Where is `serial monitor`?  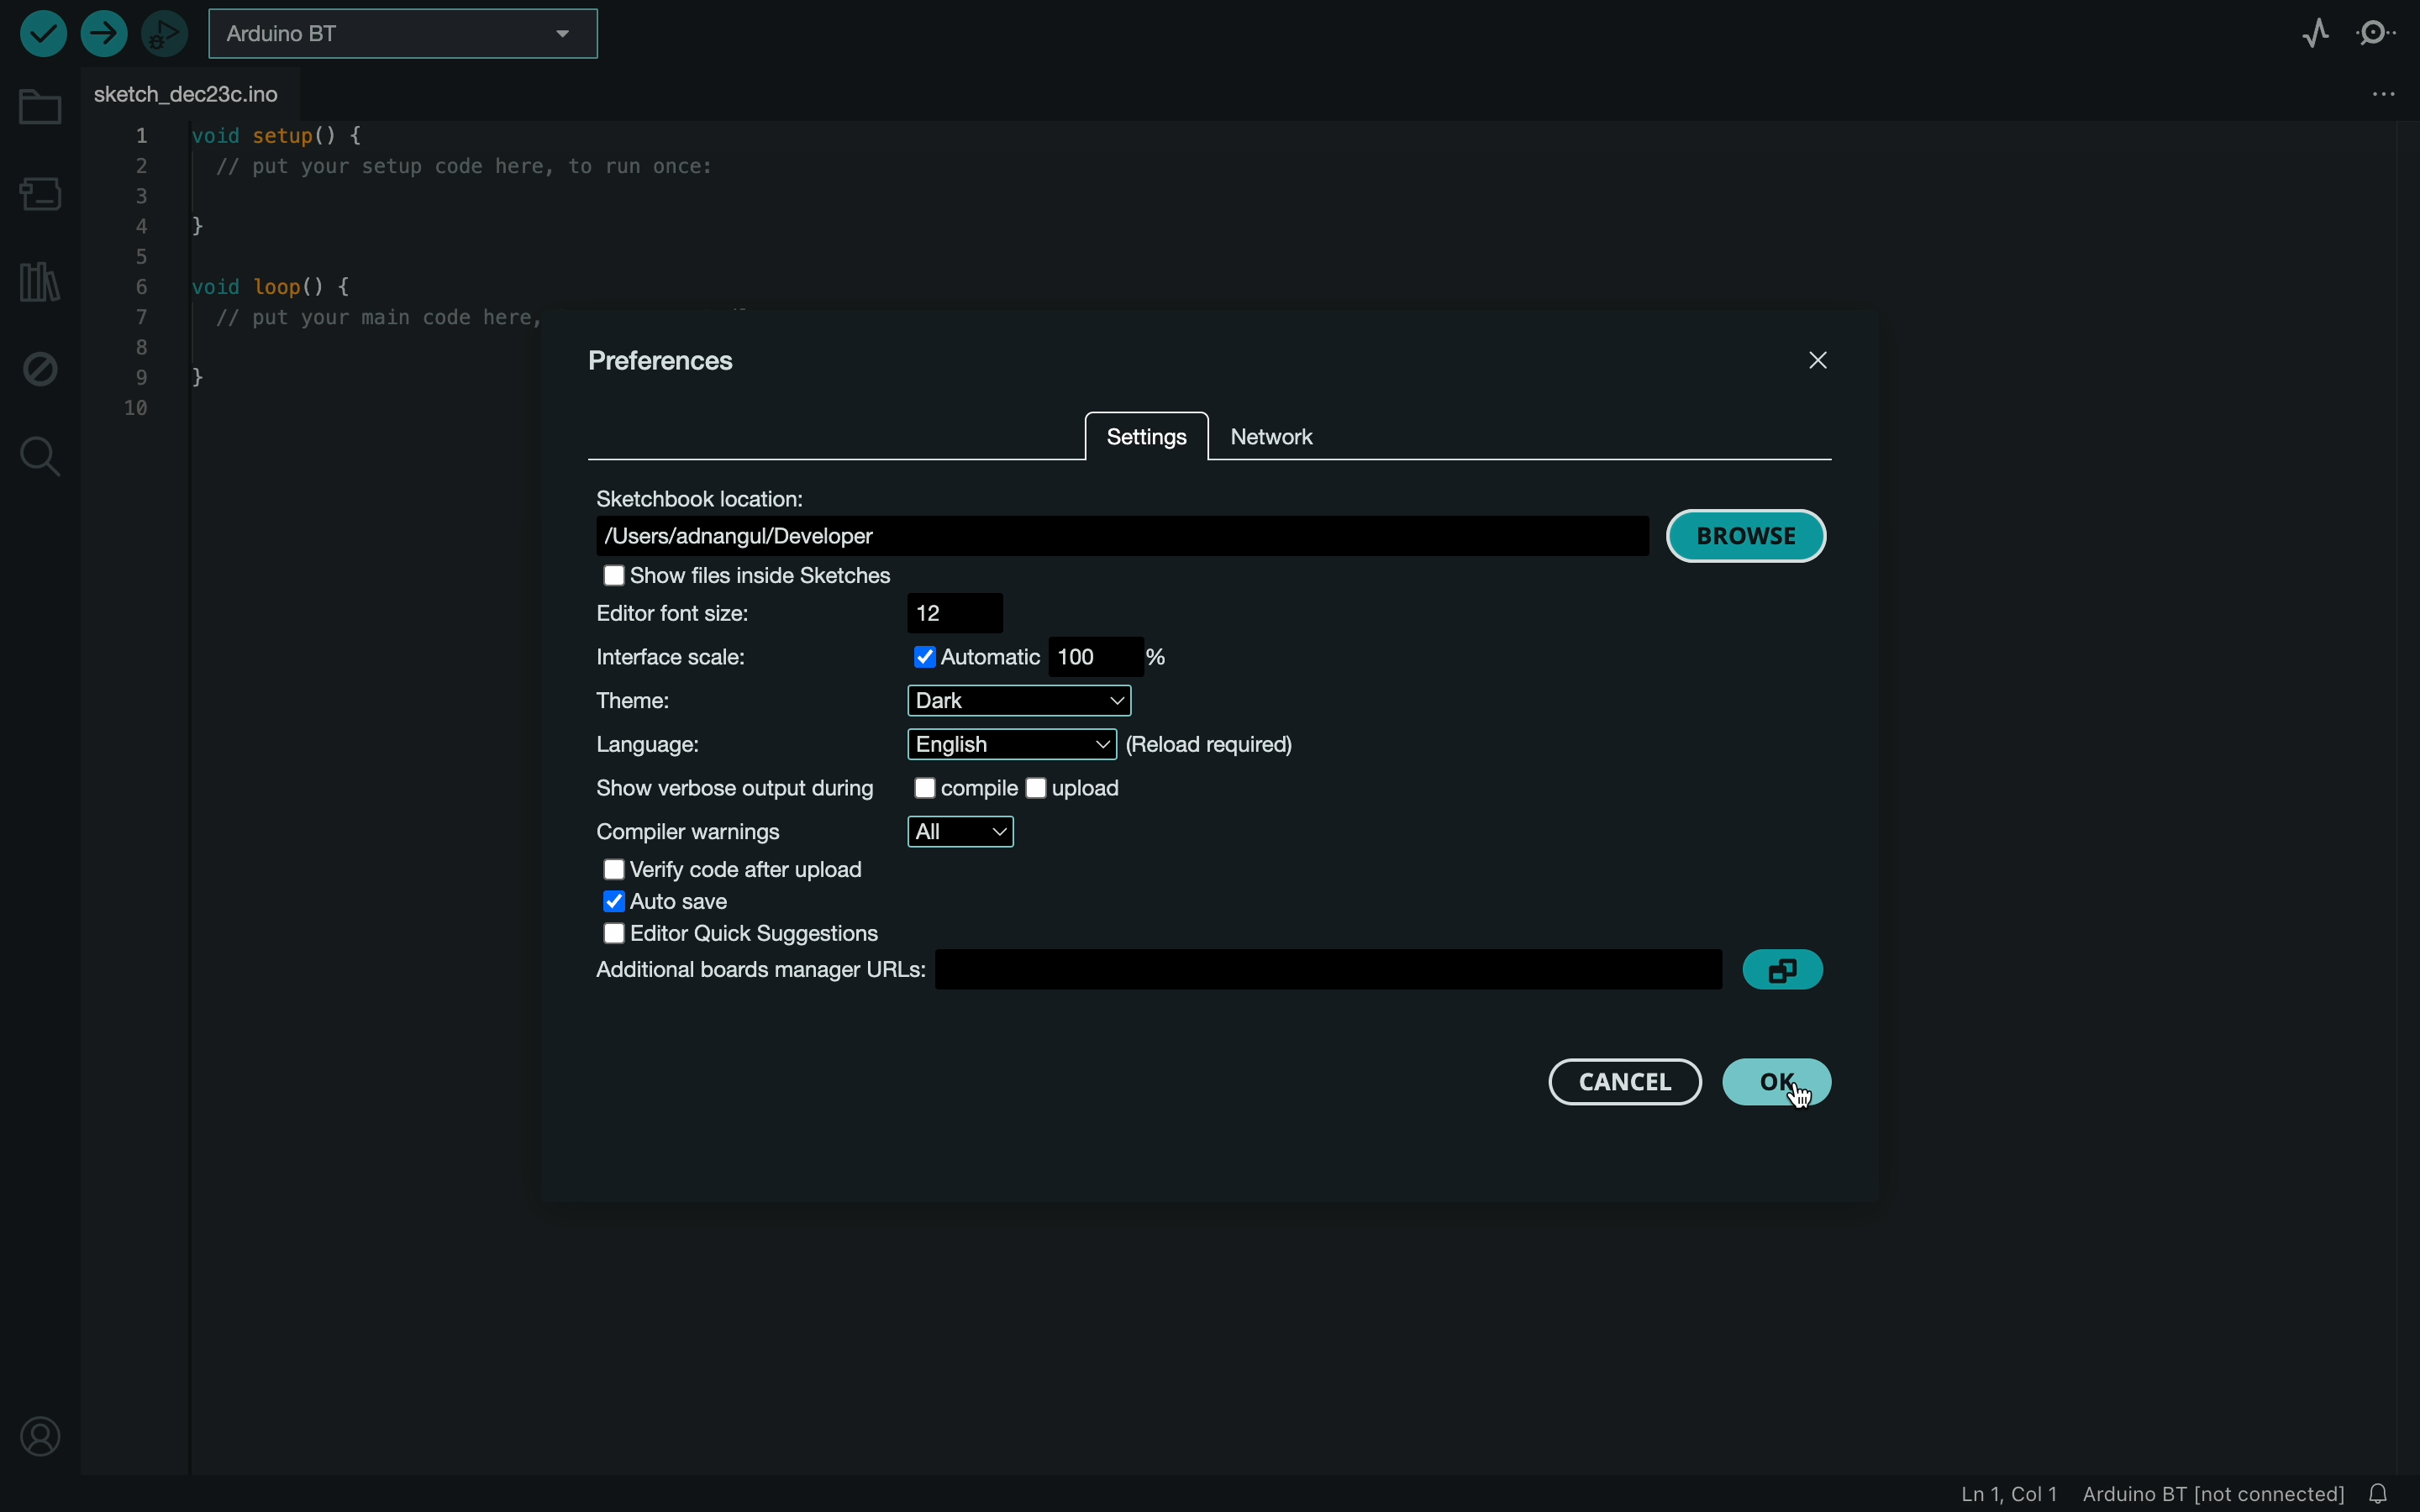
serial monitor is located at coordinates (2381, 31).